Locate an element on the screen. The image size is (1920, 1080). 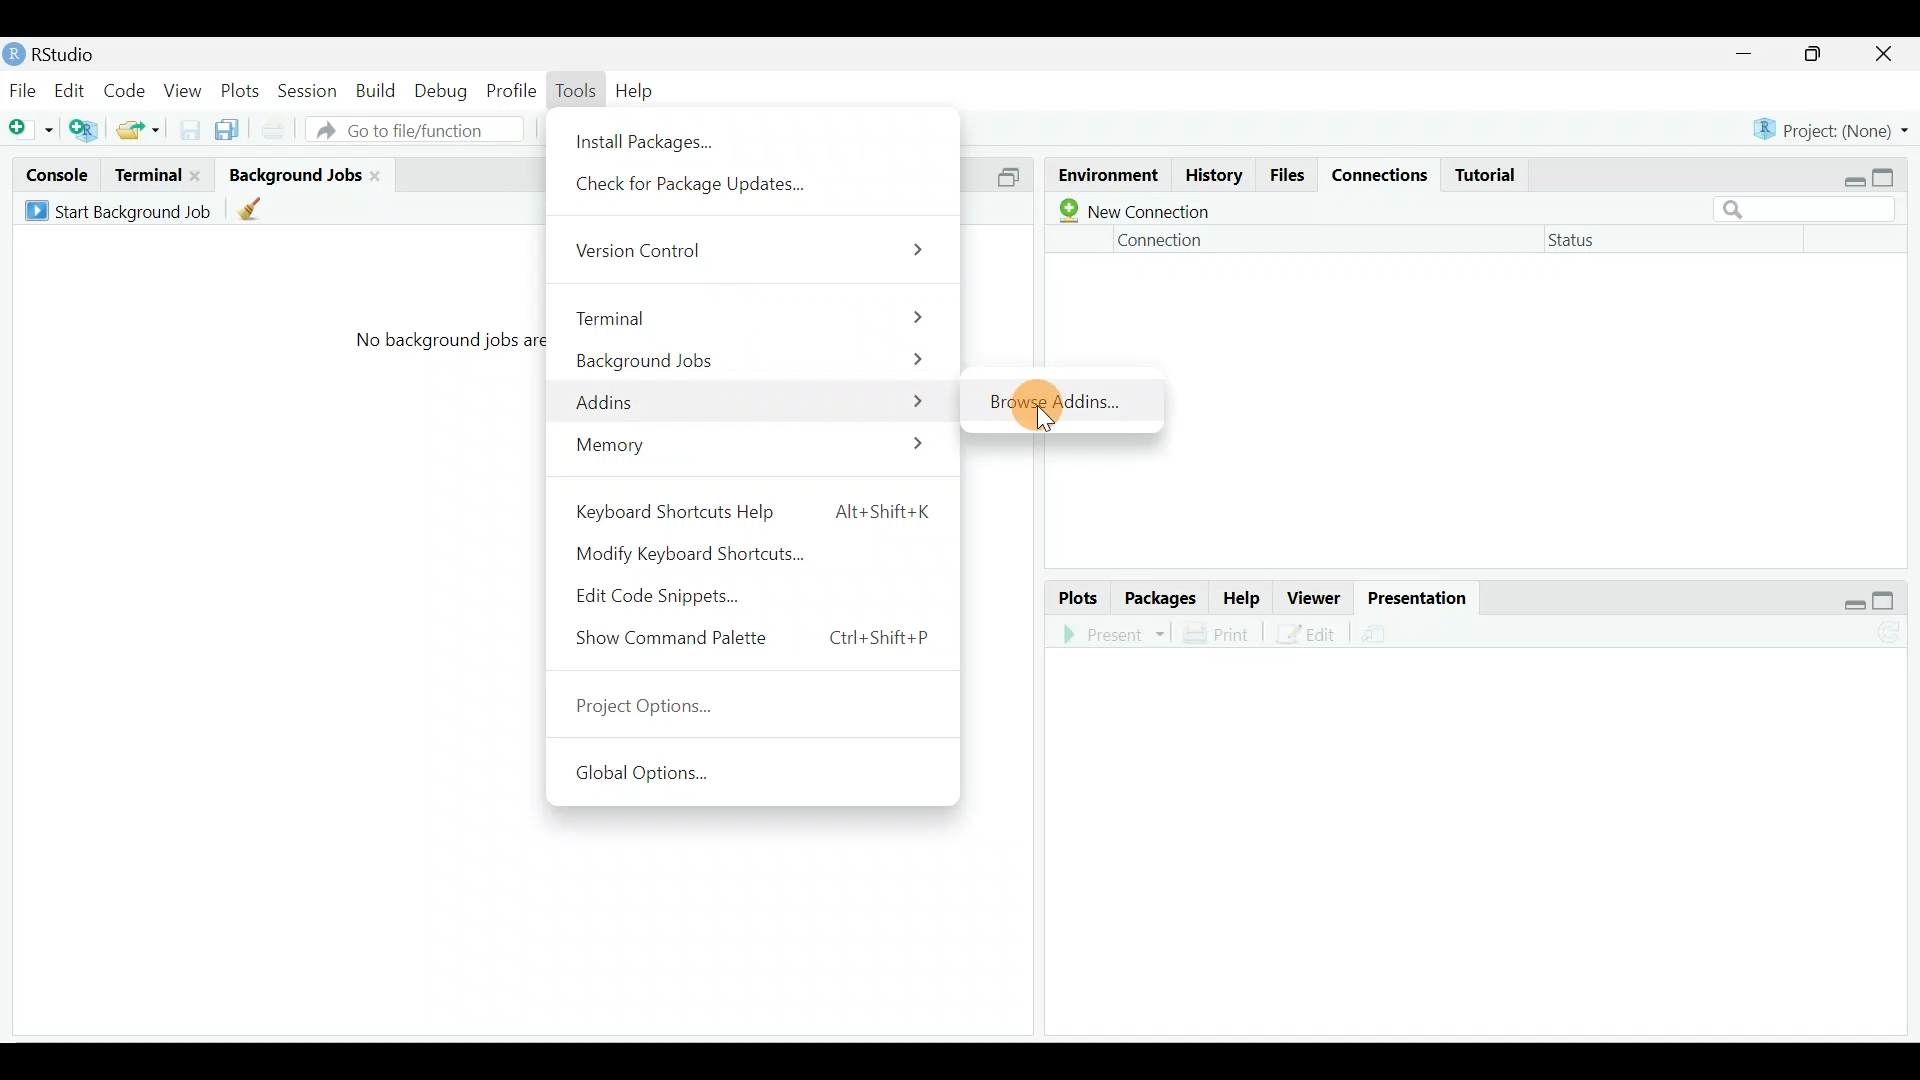
Help is located at coordinates (1242, 596).